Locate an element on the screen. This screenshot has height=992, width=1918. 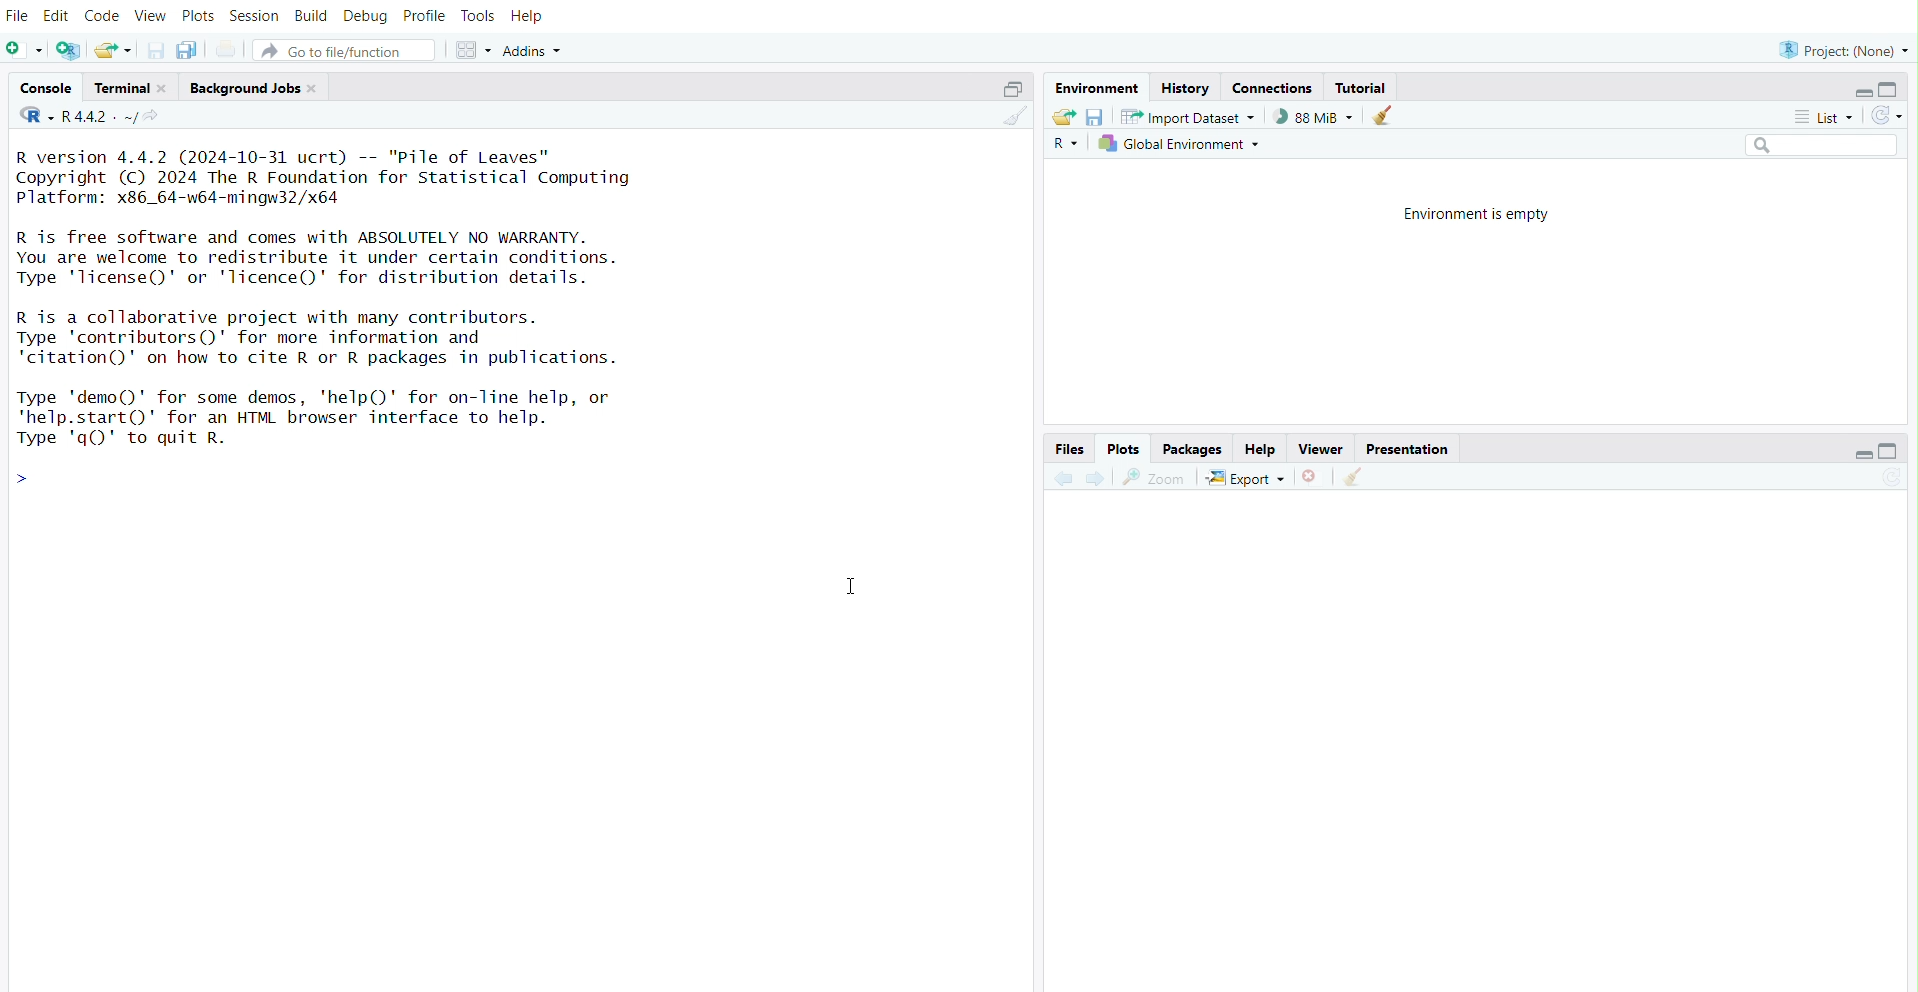
workspace panes is located at coordinates (474, 47).